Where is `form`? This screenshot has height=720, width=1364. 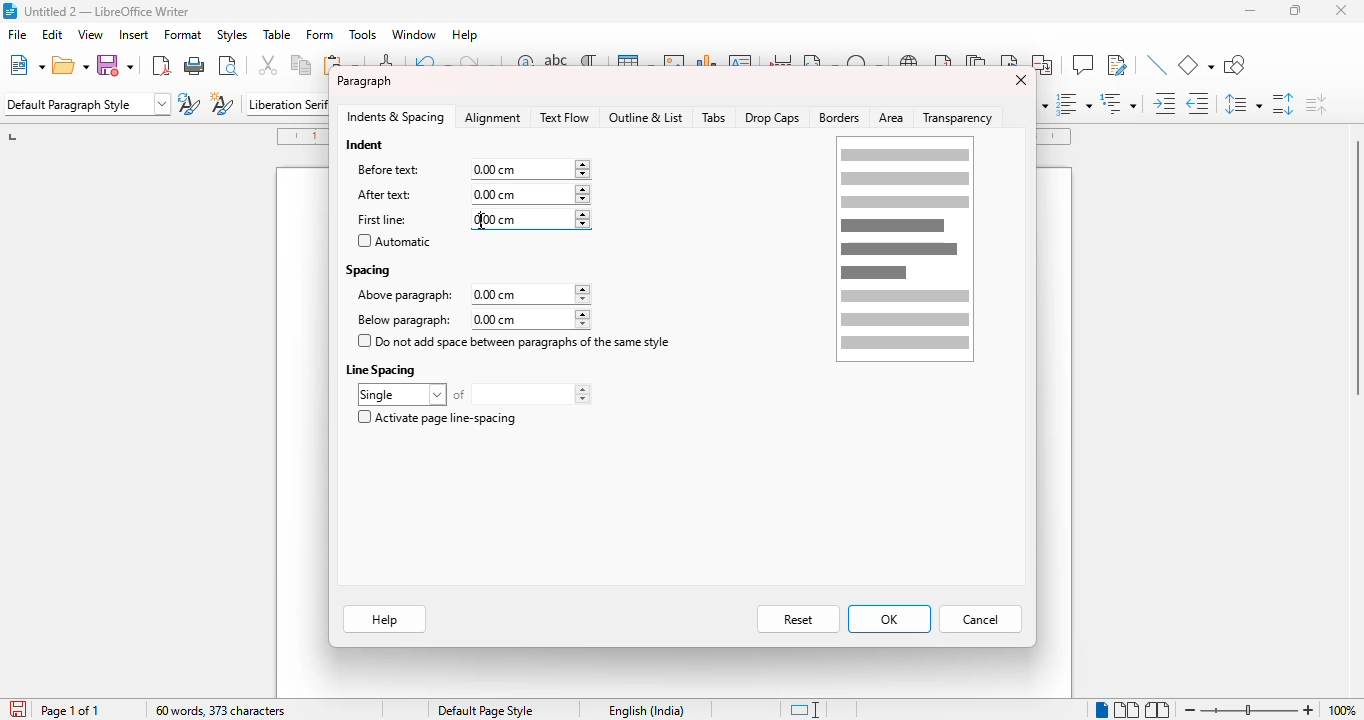 form is located at coordinates (320, 35).